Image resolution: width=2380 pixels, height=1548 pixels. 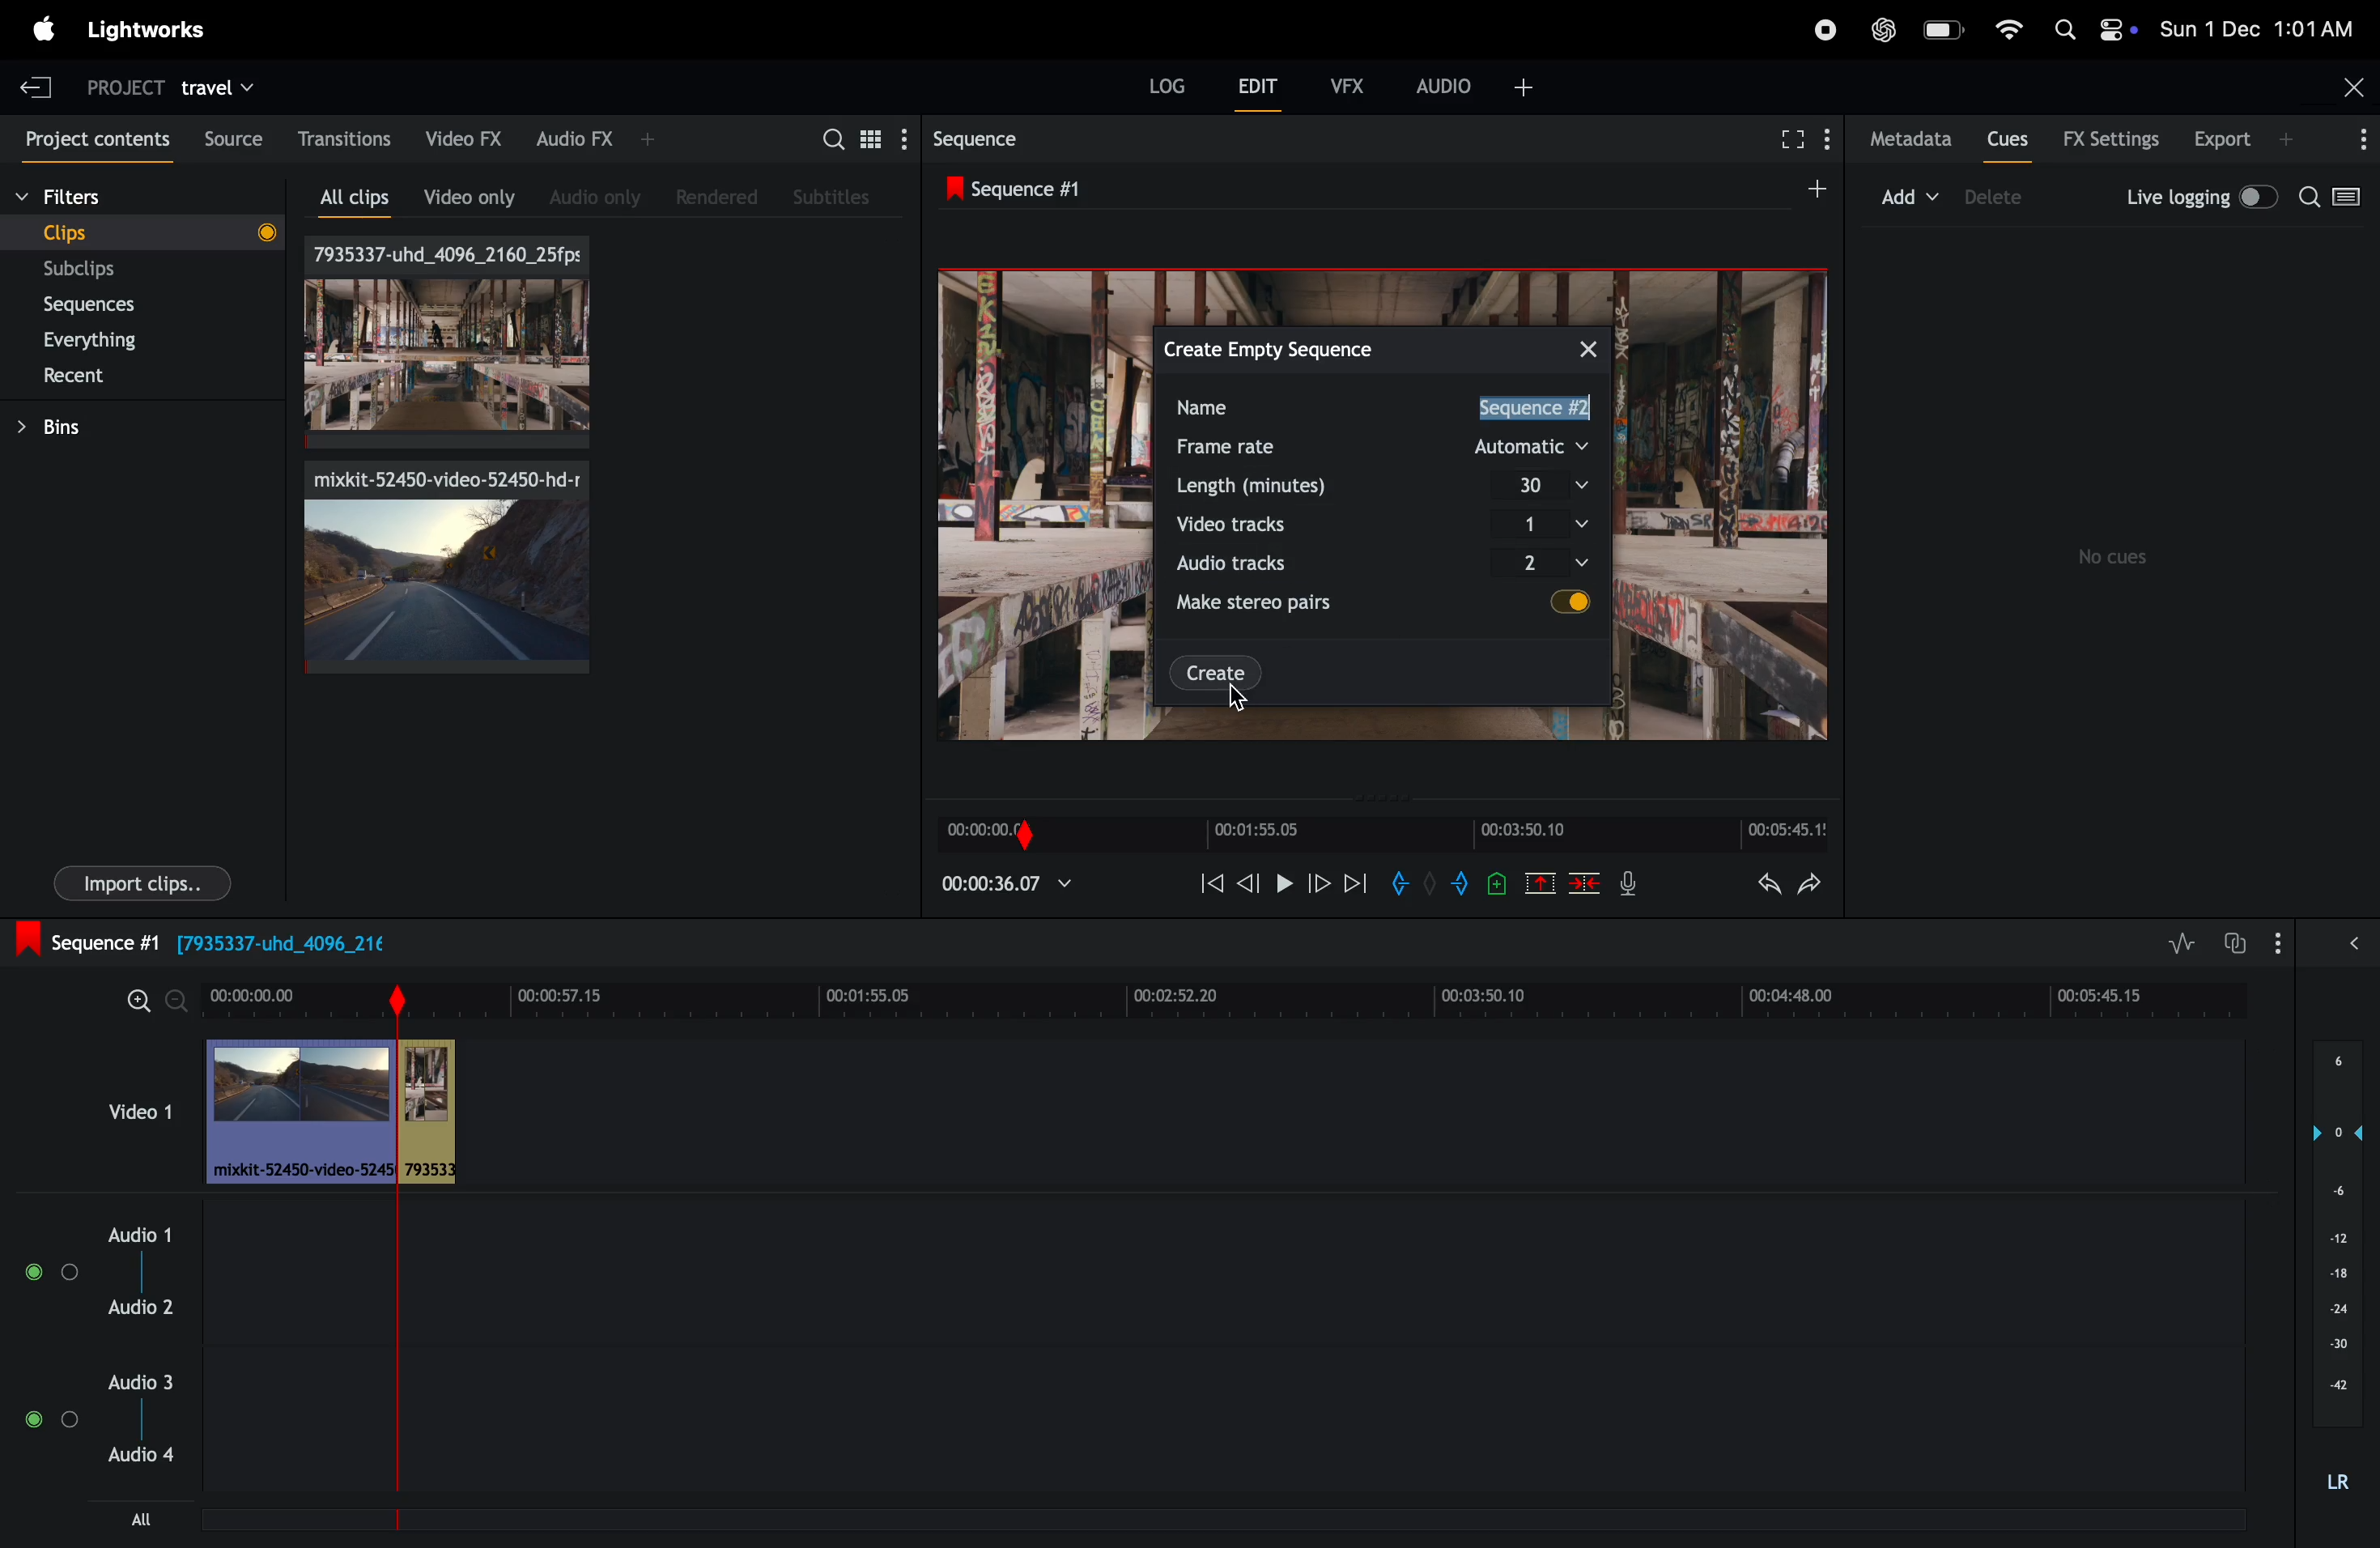 I want to click on audio only, so click(x=600, y=192).